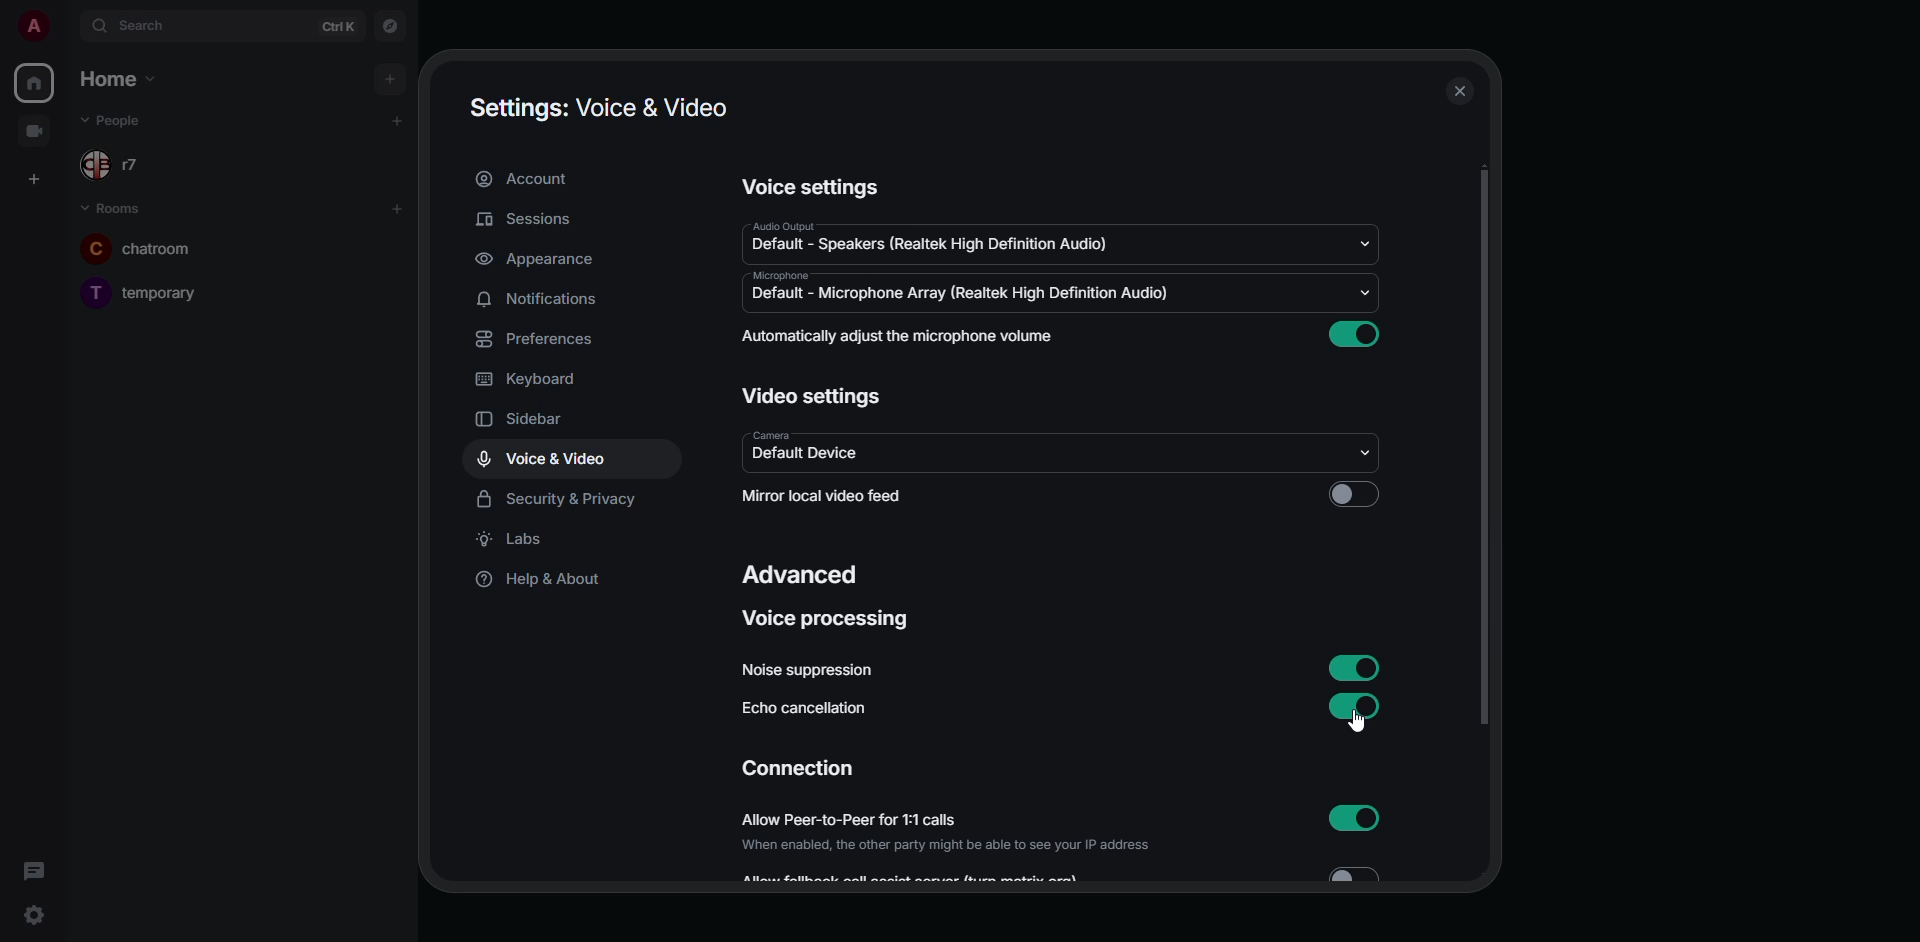  I want to click on sessions, so click(529, 220).